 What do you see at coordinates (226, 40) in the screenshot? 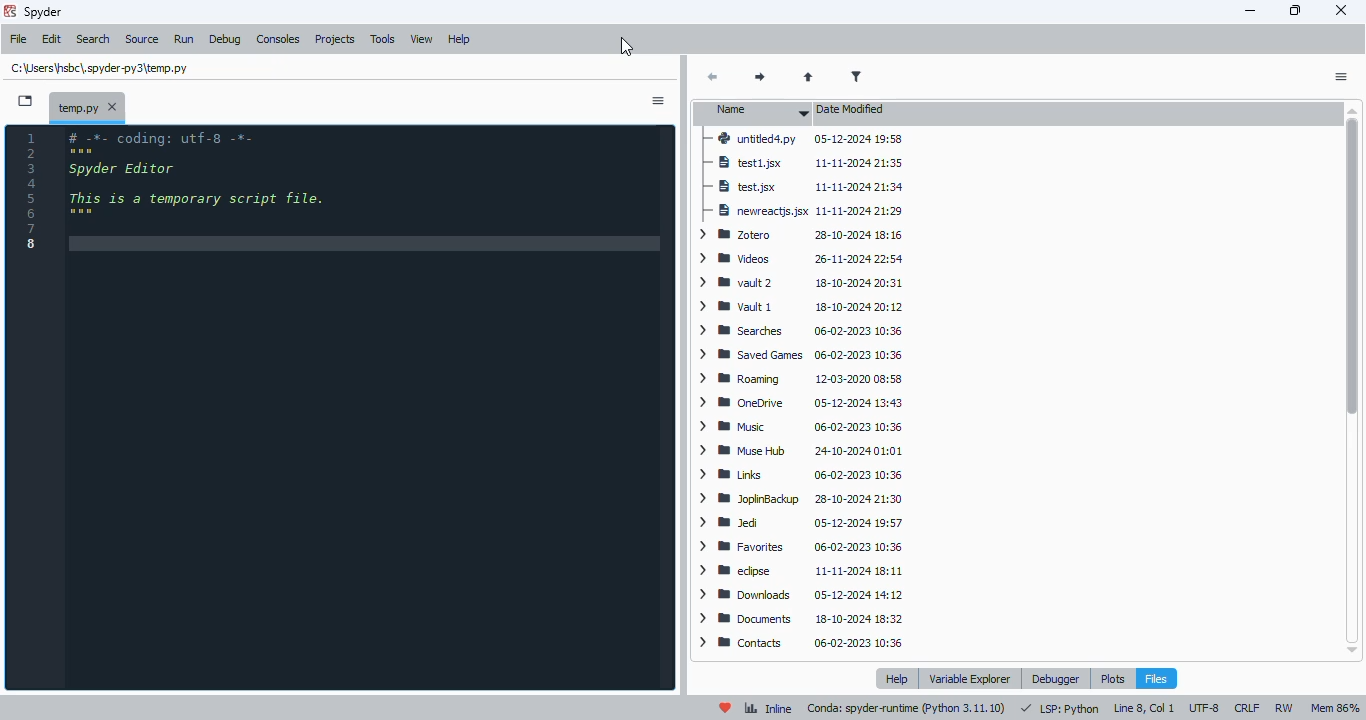
I see `debug` at bounding box center [226, 40].